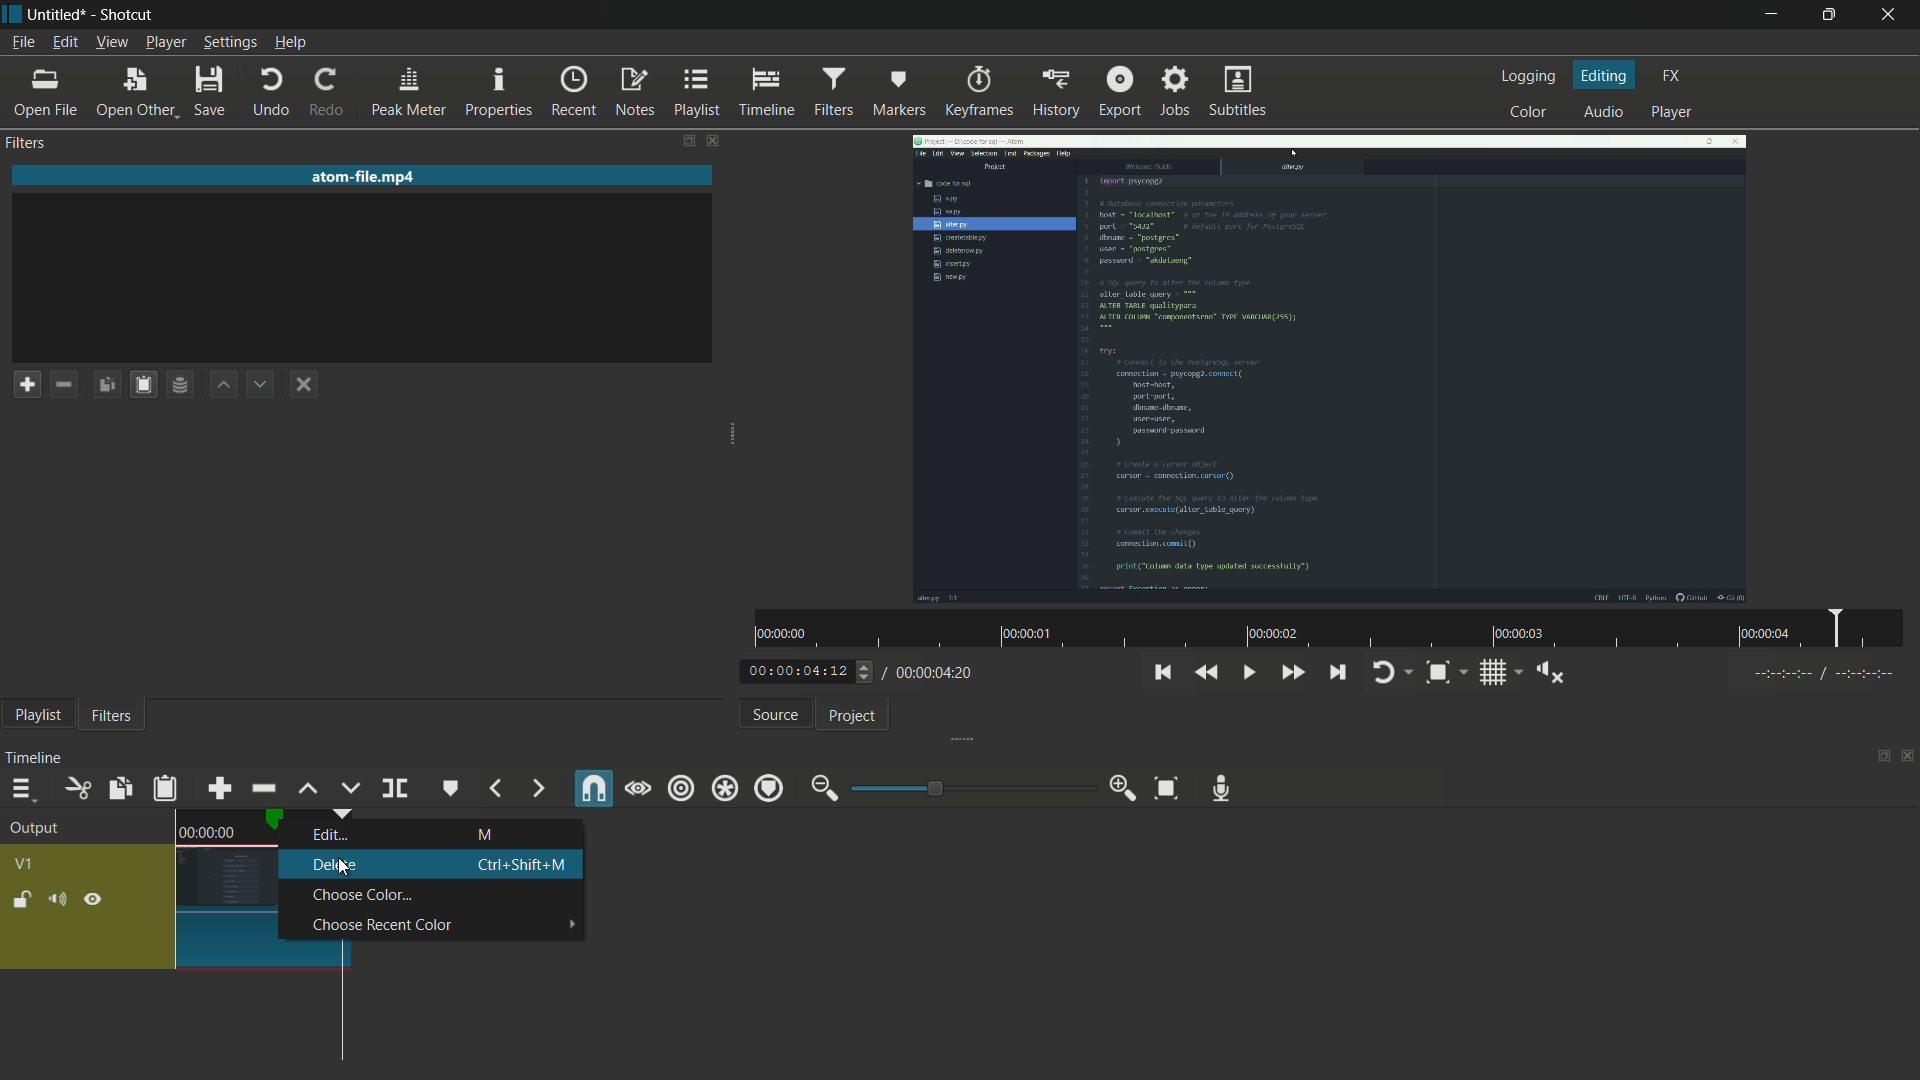 This screenshot has width=1920, height=1080. Describe the element at coordinates (290, 42) in the screenshot. I see `help menu` at that location.